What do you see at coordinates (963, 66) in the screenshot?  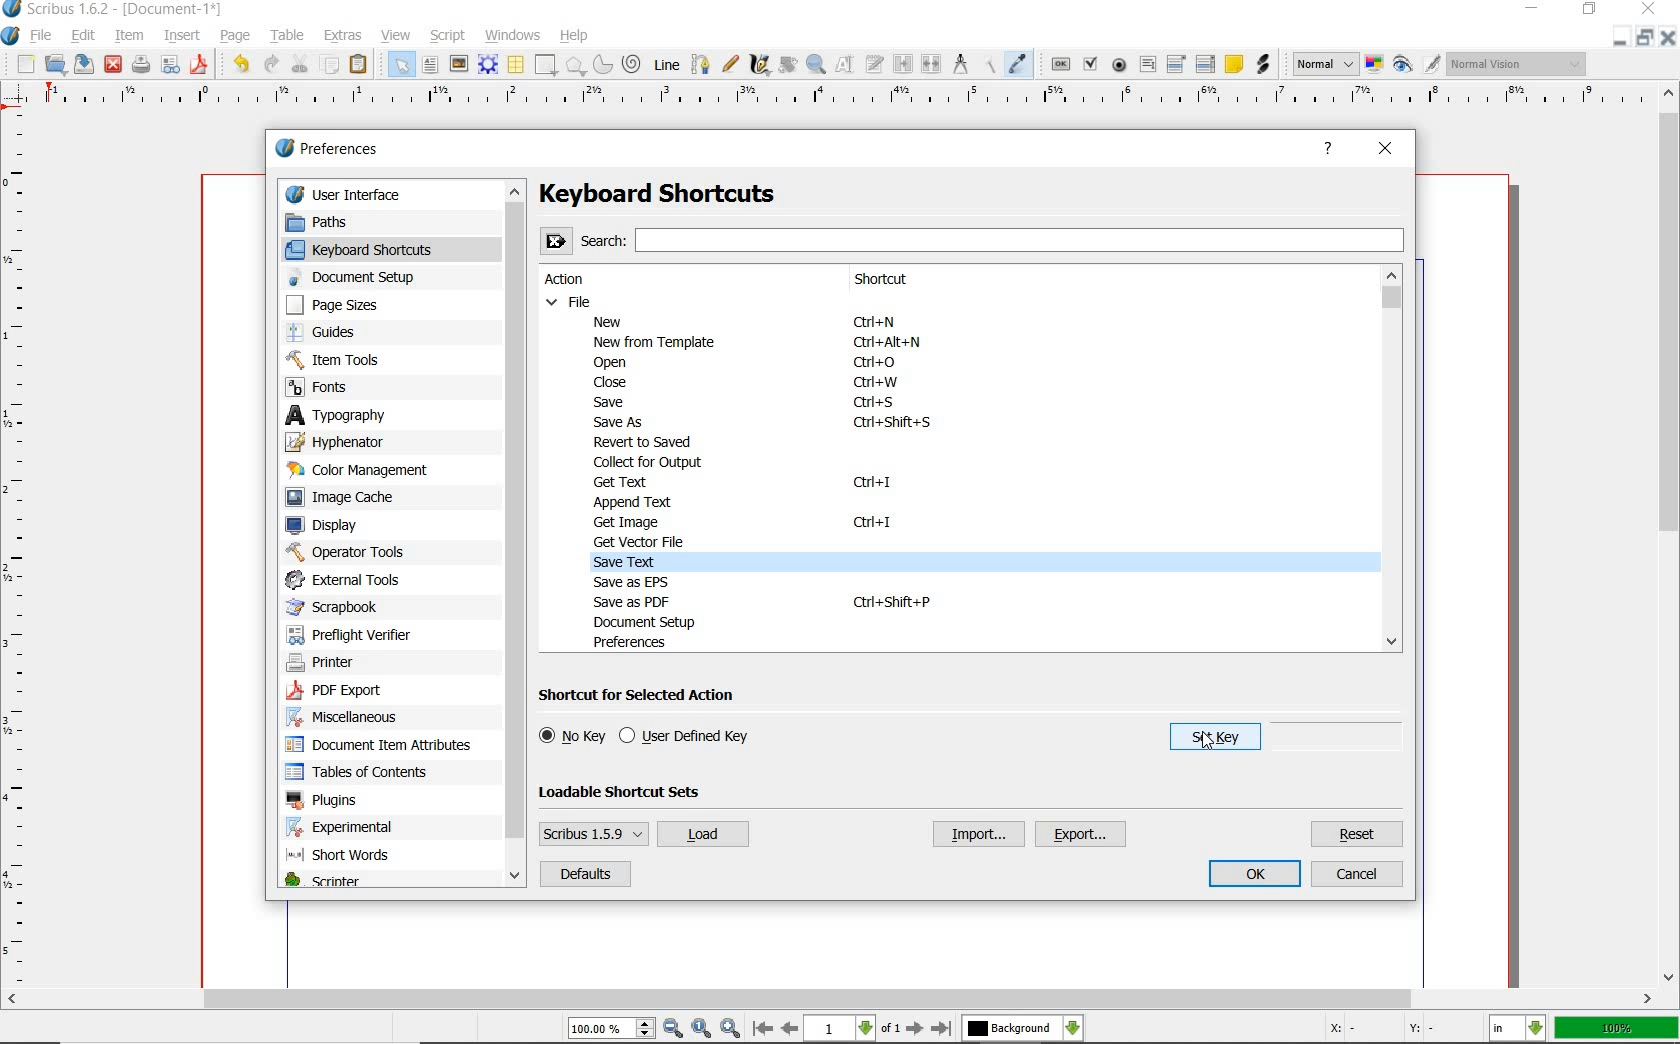 I see `measurements` at bounding box center [963, 66].